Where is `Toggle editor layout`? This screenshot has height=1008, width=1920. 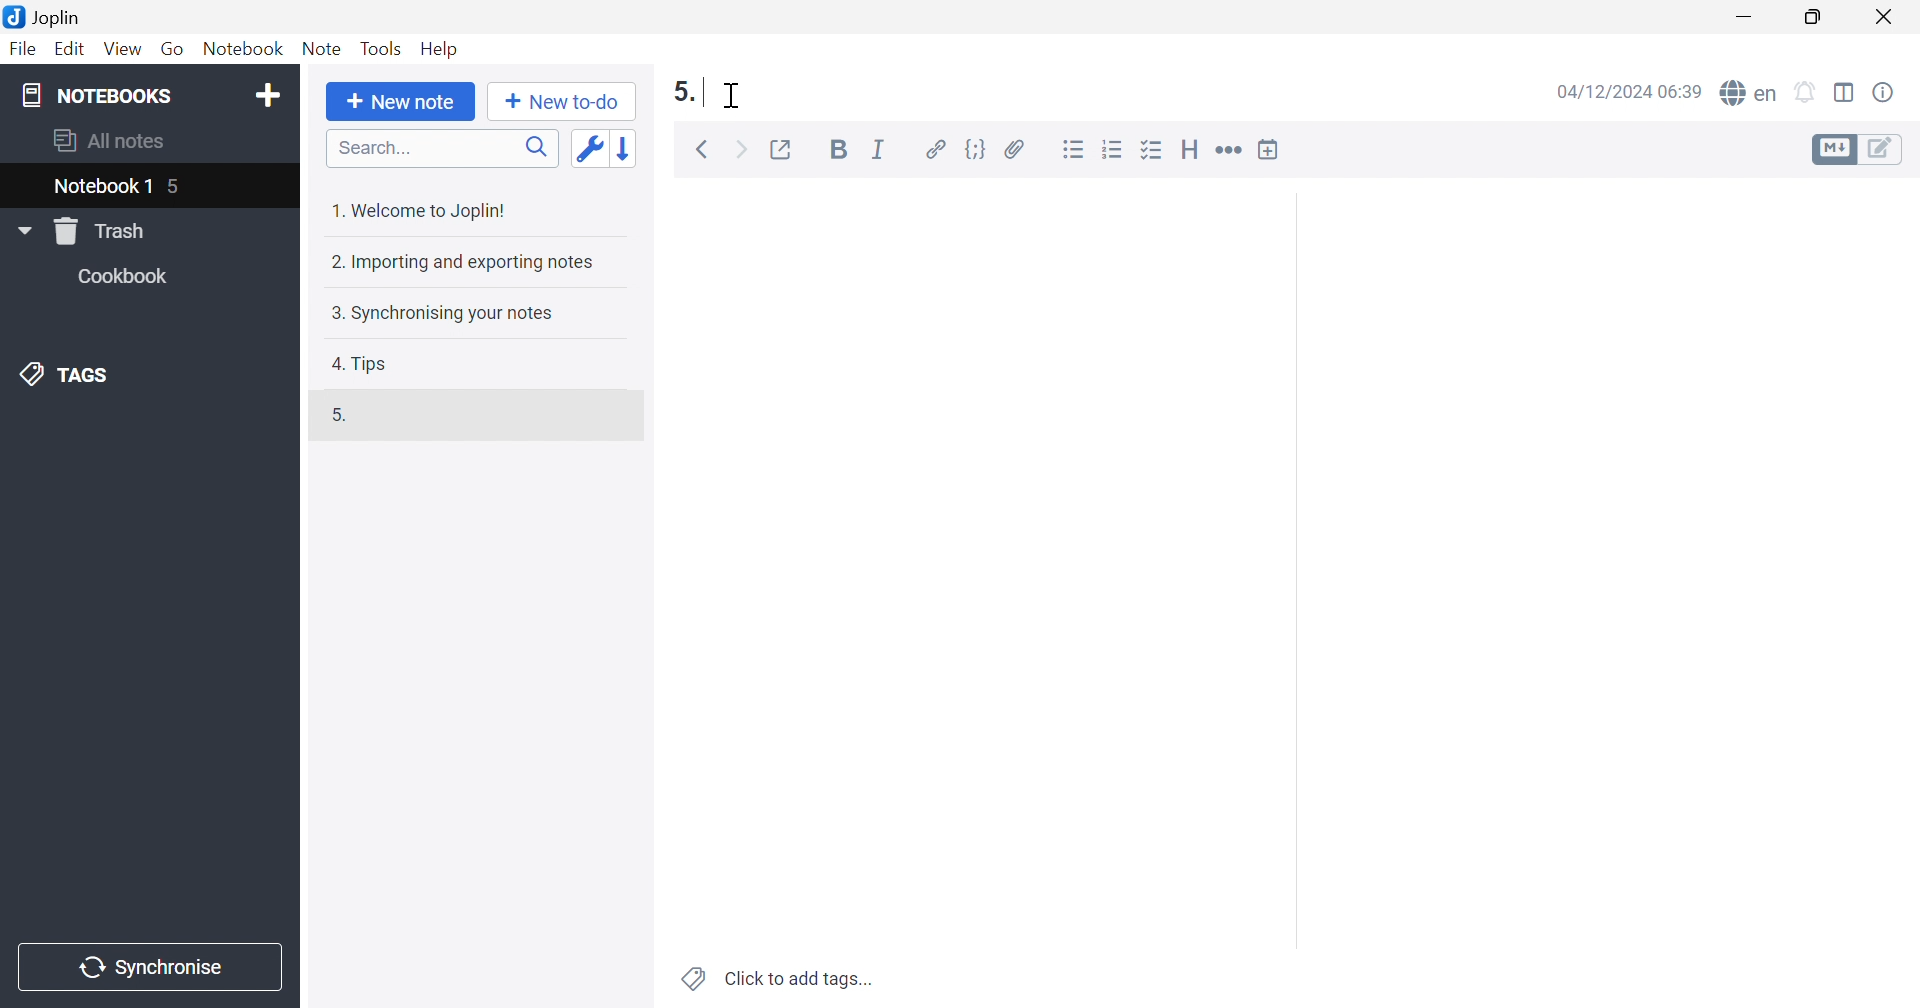 Toggle editor layout is located at coordinates (1845, 93).